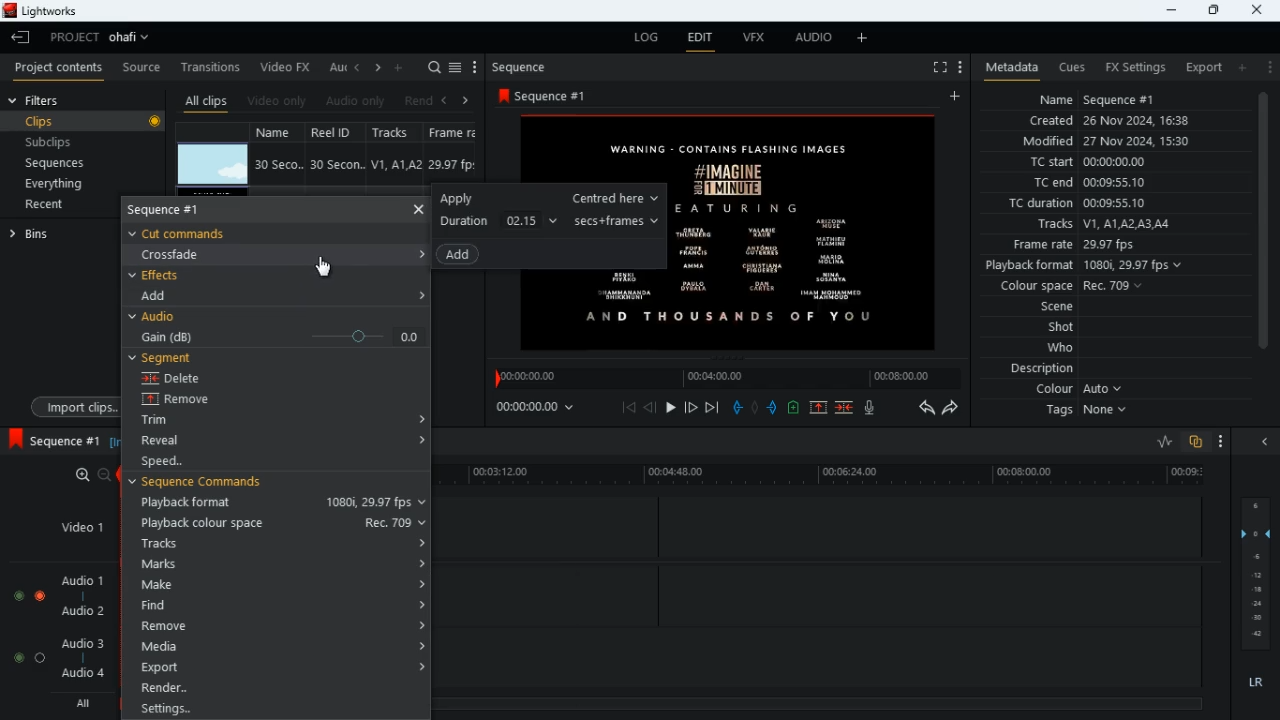  I want to click on export, so click(281, 667).